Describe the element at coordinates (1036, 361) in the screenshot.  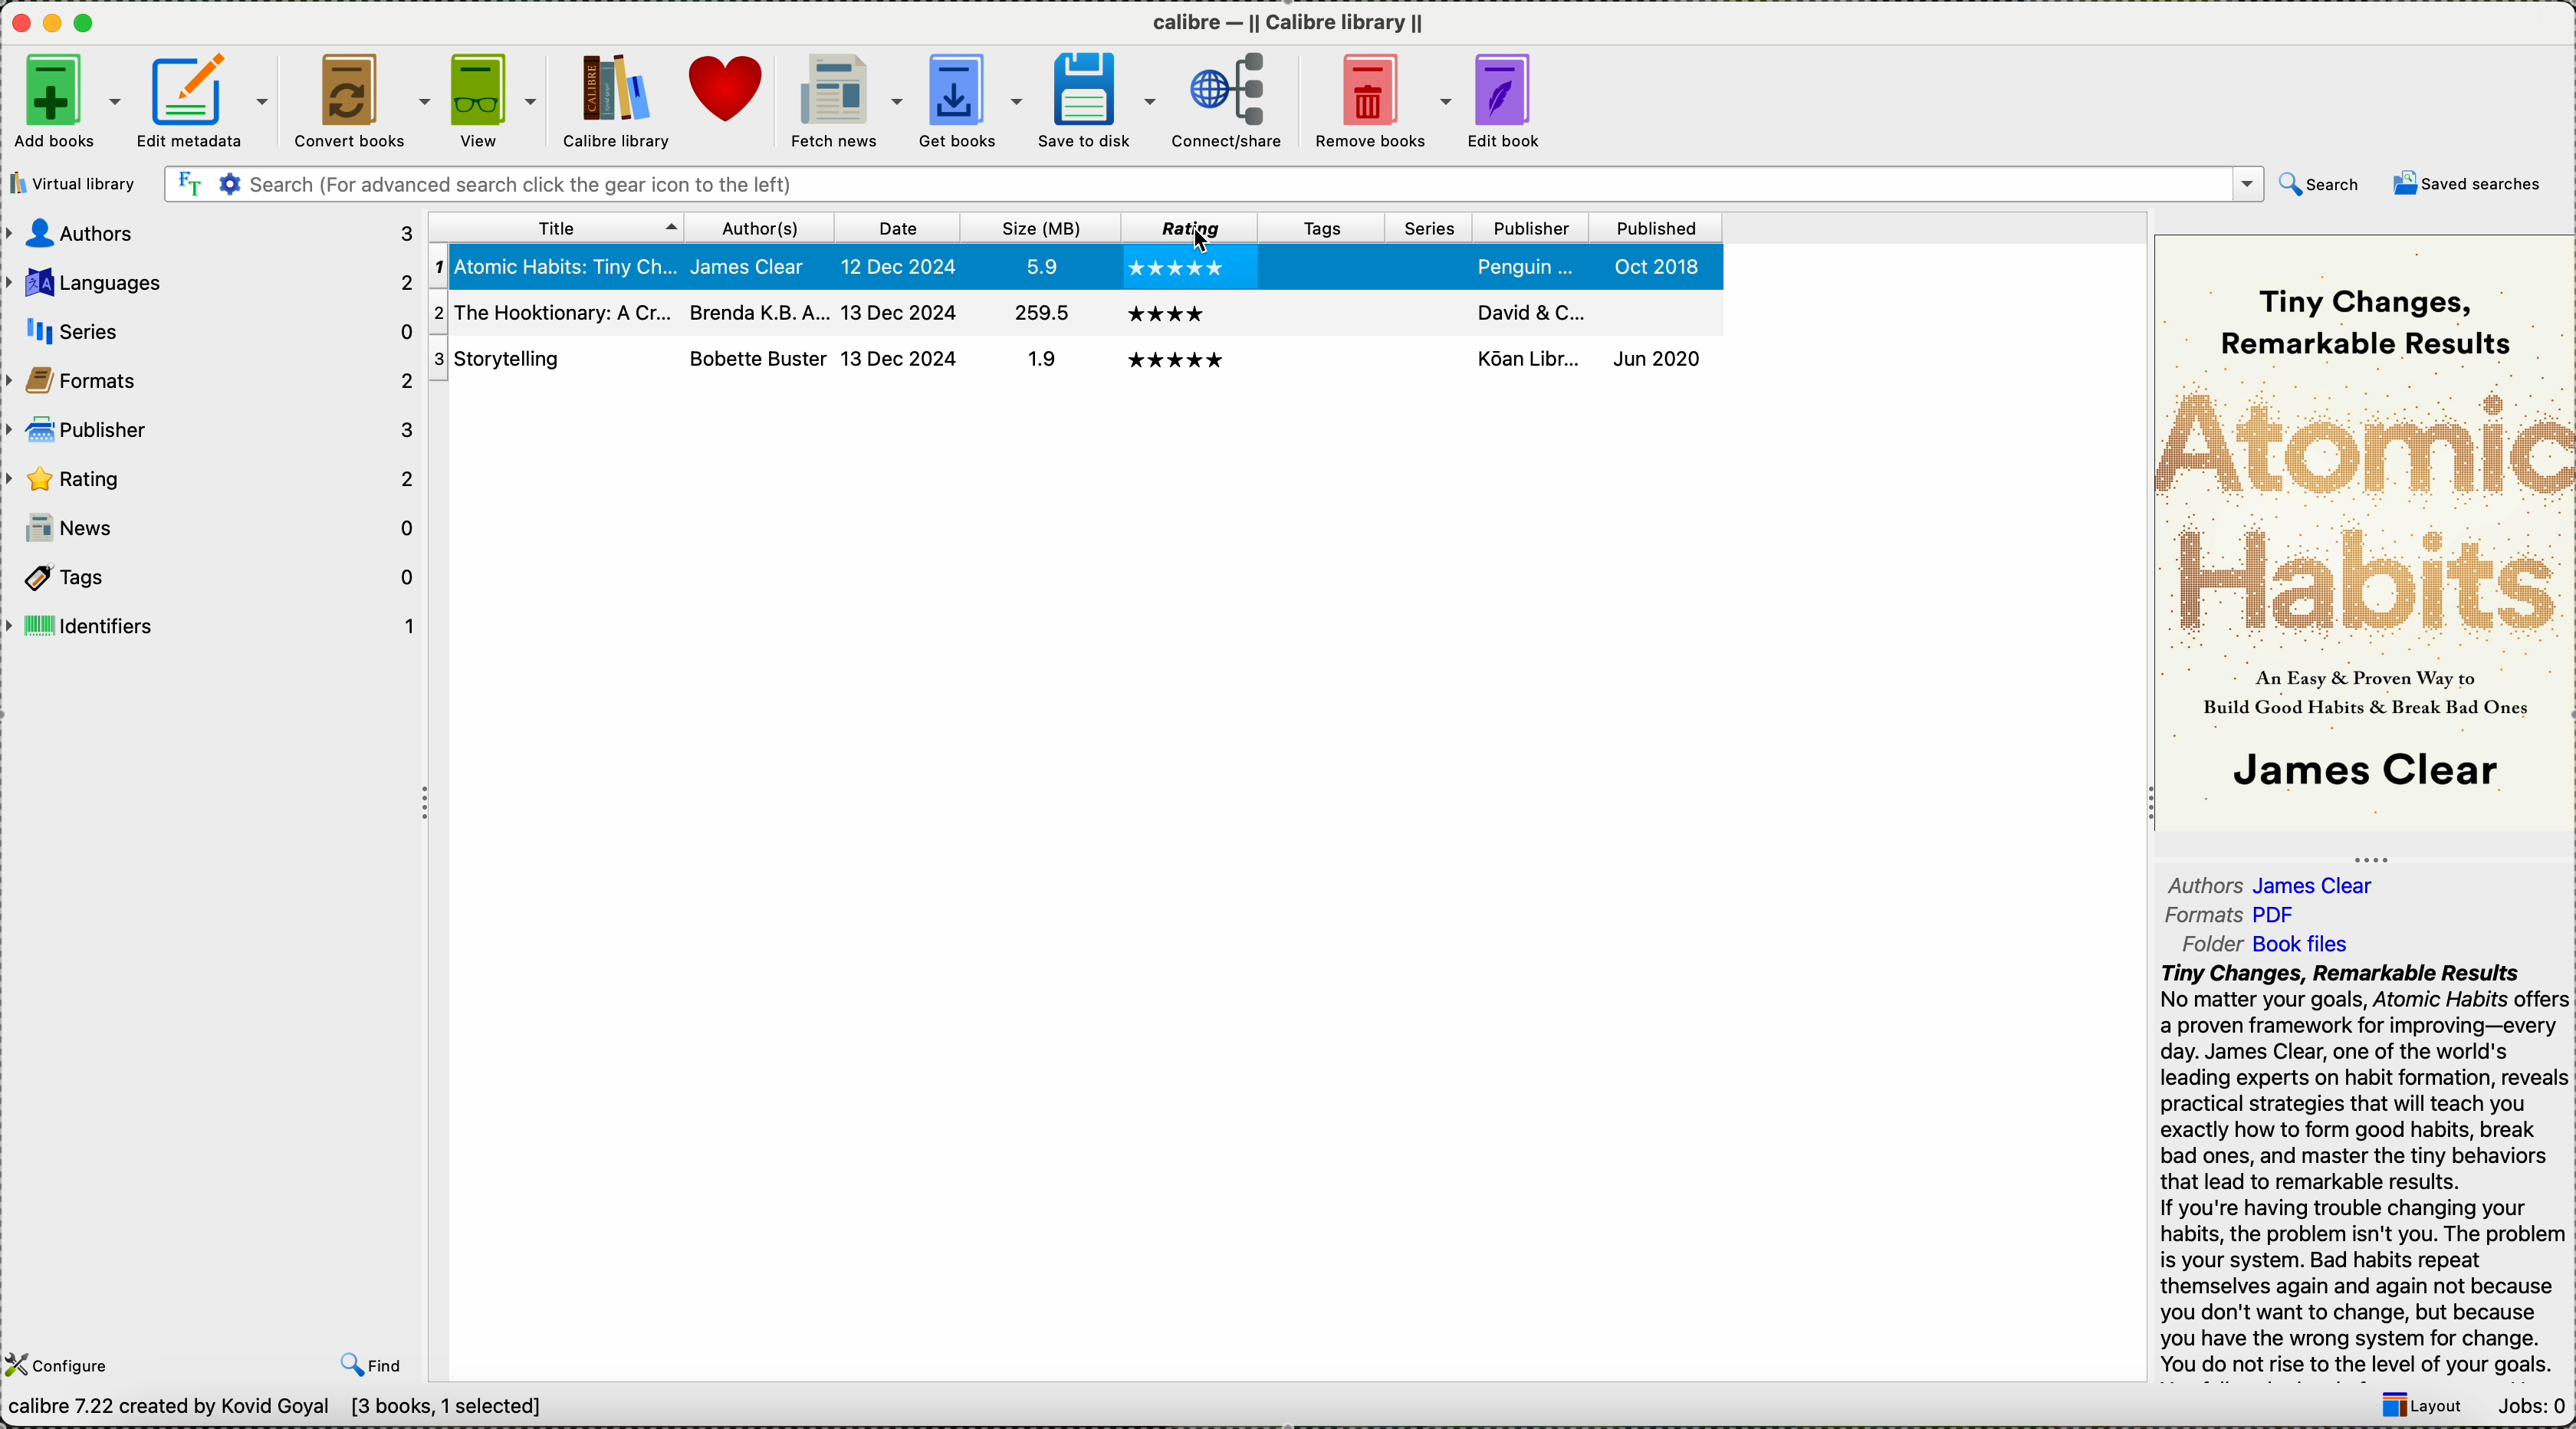
I see `1.9` at that location.